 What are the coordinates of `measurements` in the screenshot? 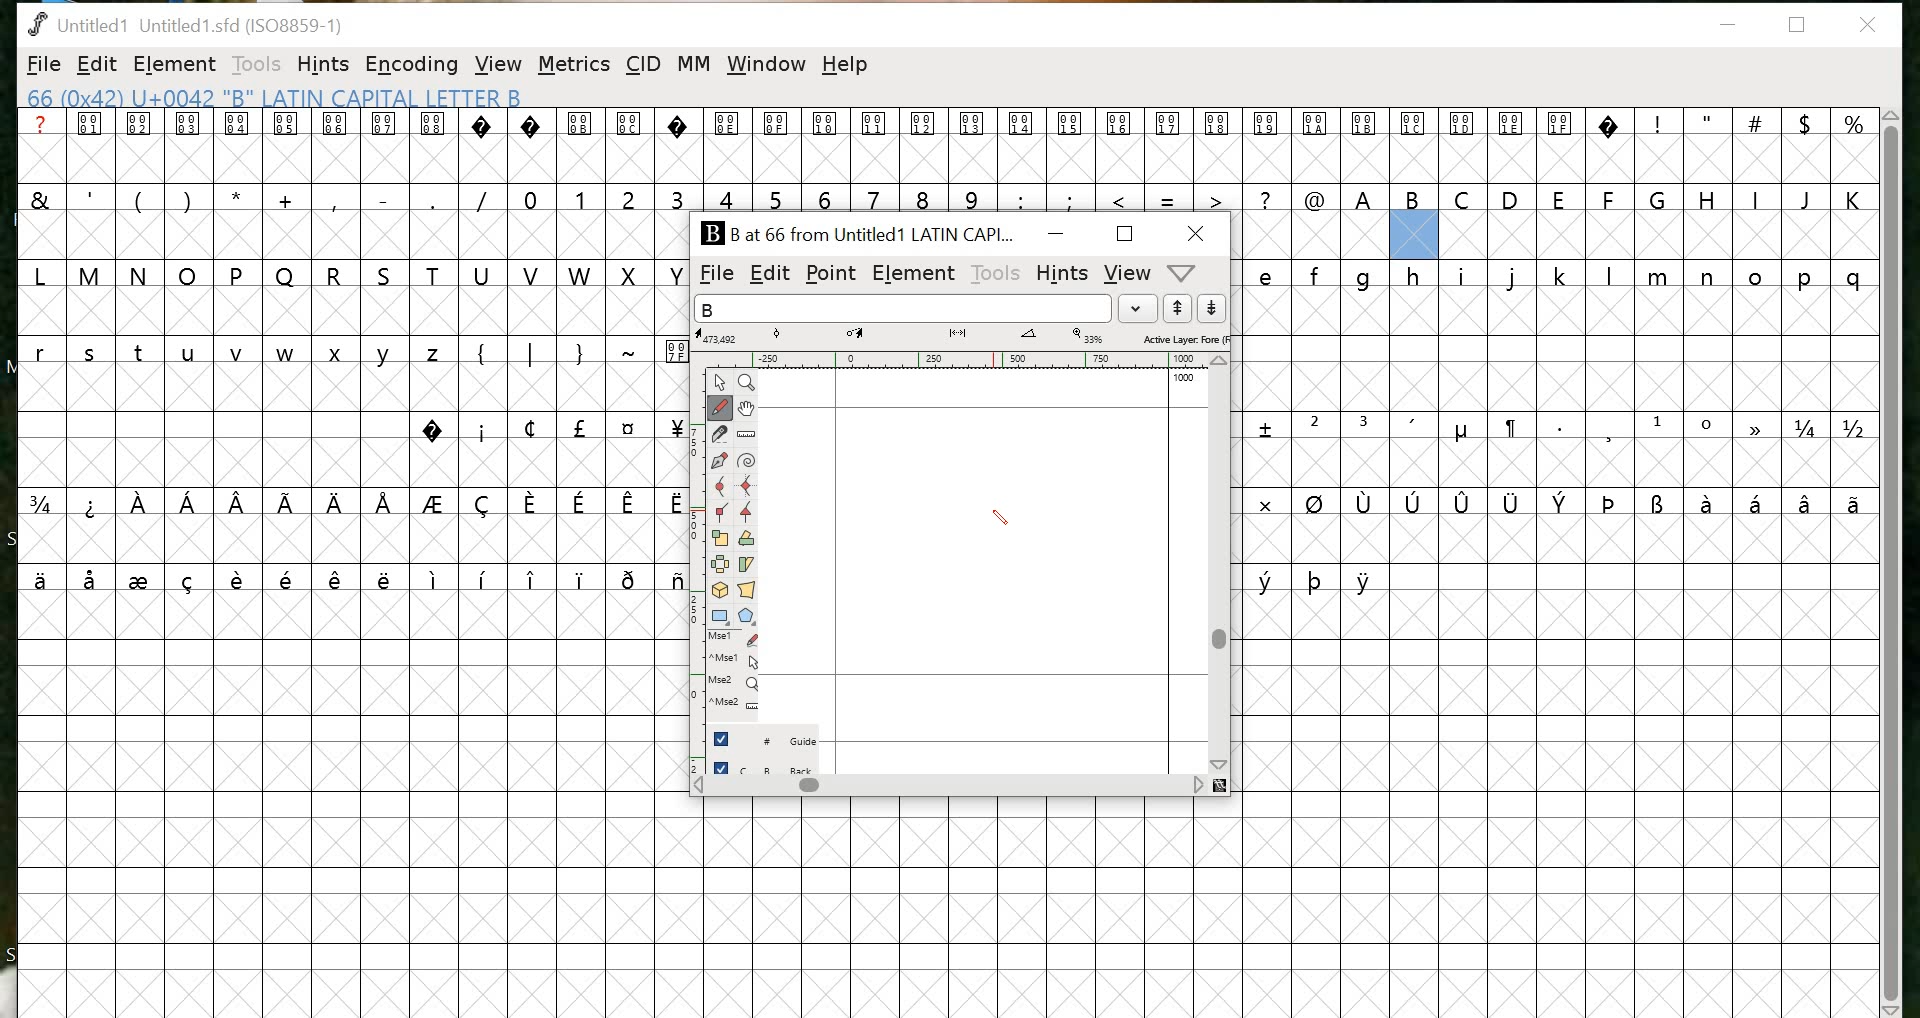 It's located at (965, 337).